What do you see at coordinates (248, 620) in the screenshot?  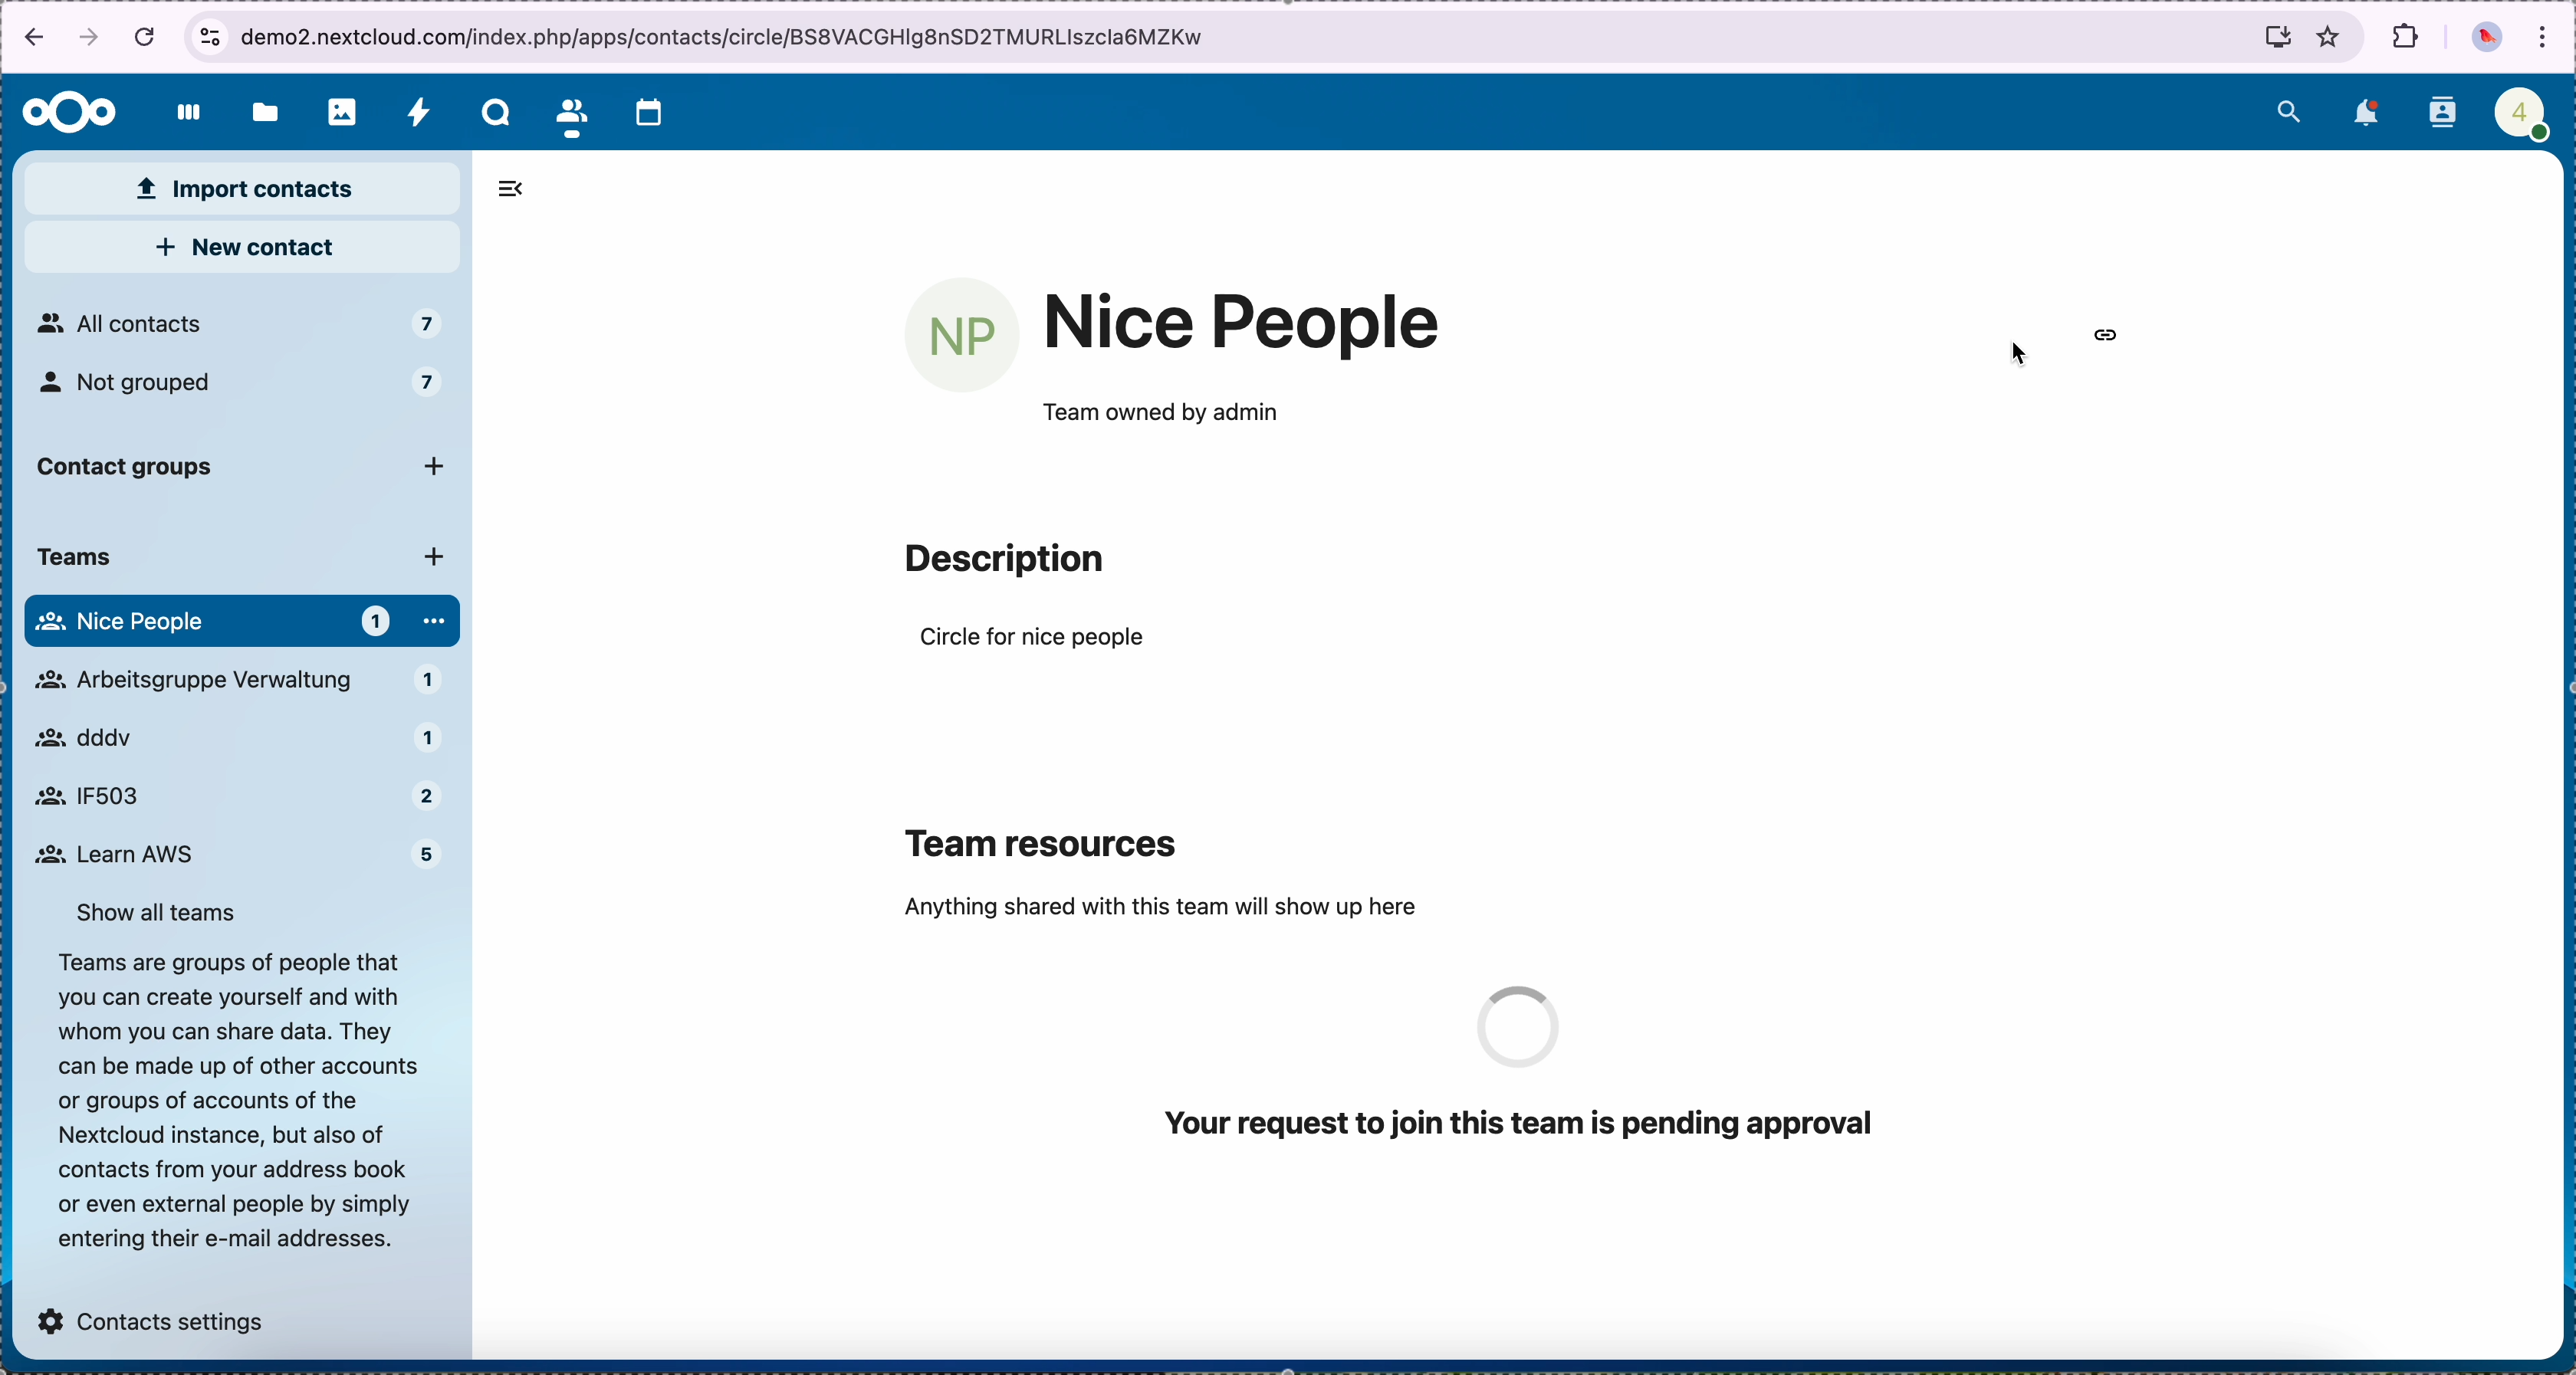 I see `group` at bounding box center [248, 620].